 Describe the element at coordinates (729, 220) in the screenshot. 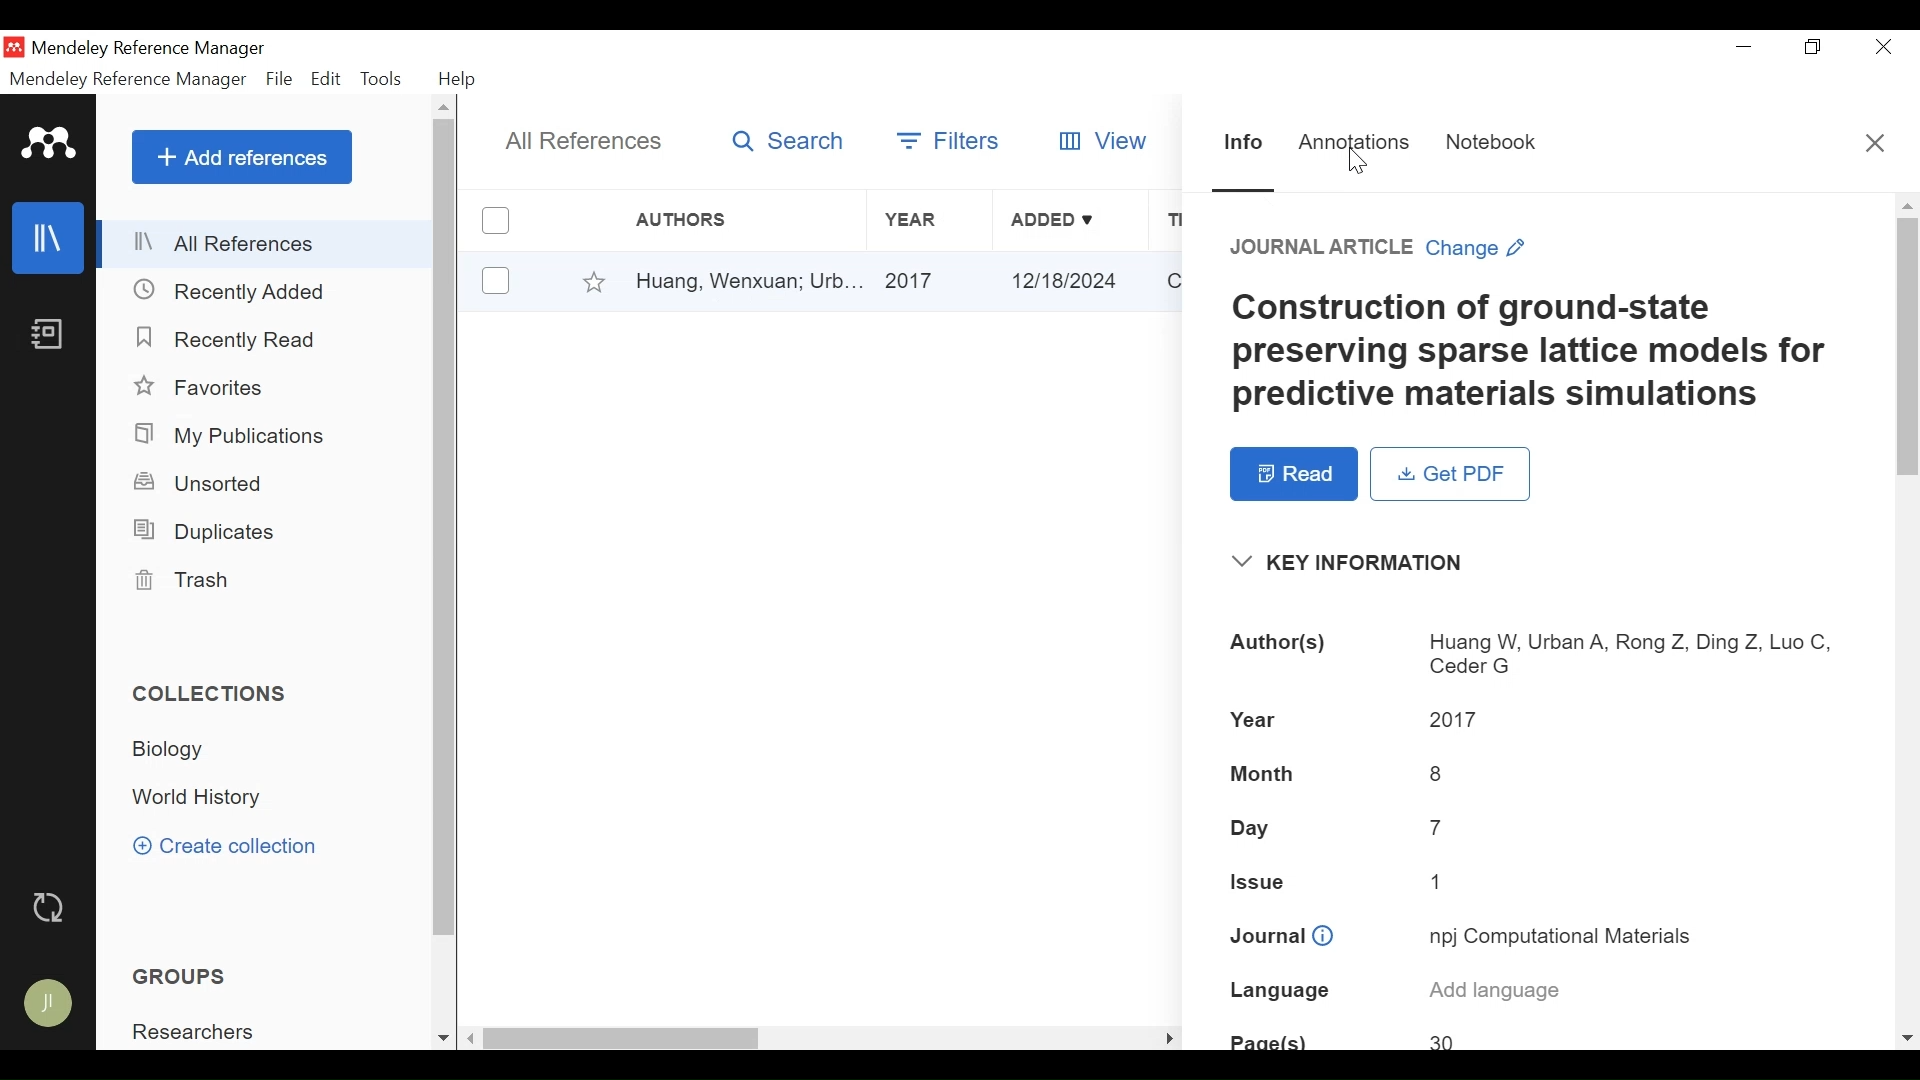

I see `Author` at that location.